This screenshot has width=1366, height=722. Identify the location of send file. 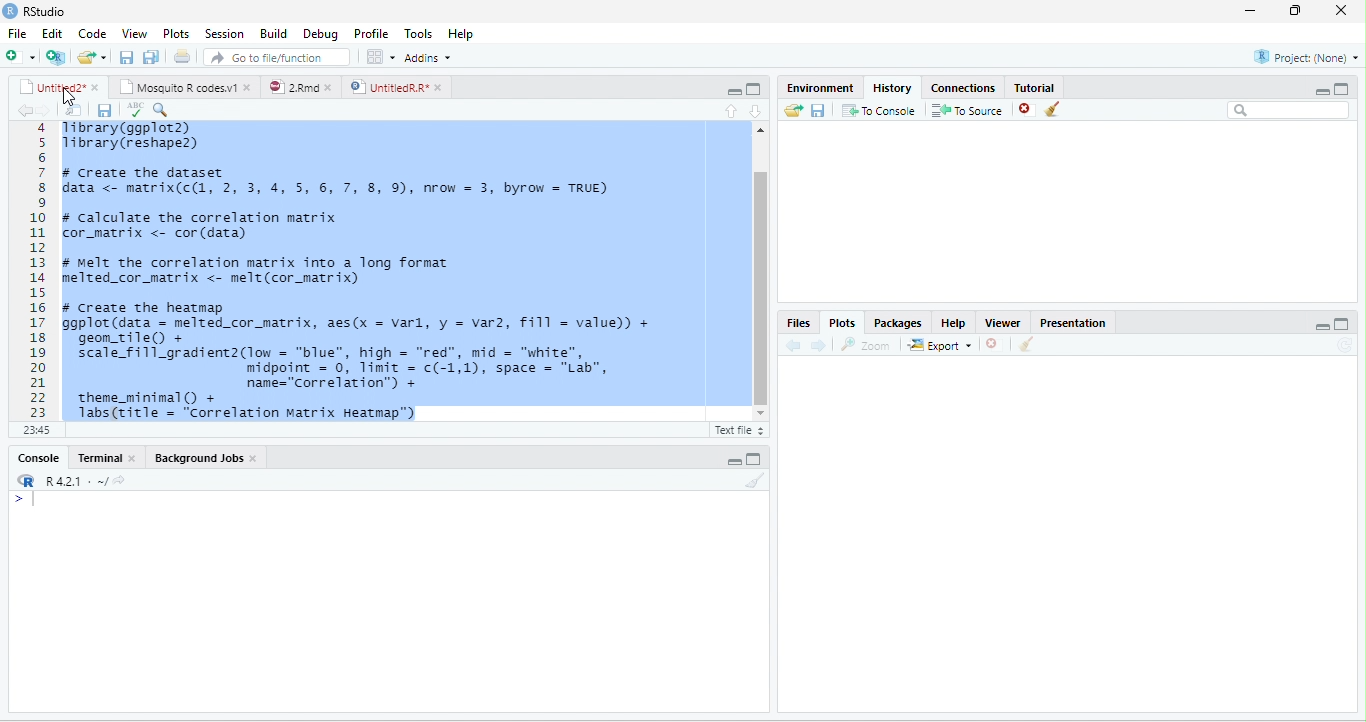
(786, 110).